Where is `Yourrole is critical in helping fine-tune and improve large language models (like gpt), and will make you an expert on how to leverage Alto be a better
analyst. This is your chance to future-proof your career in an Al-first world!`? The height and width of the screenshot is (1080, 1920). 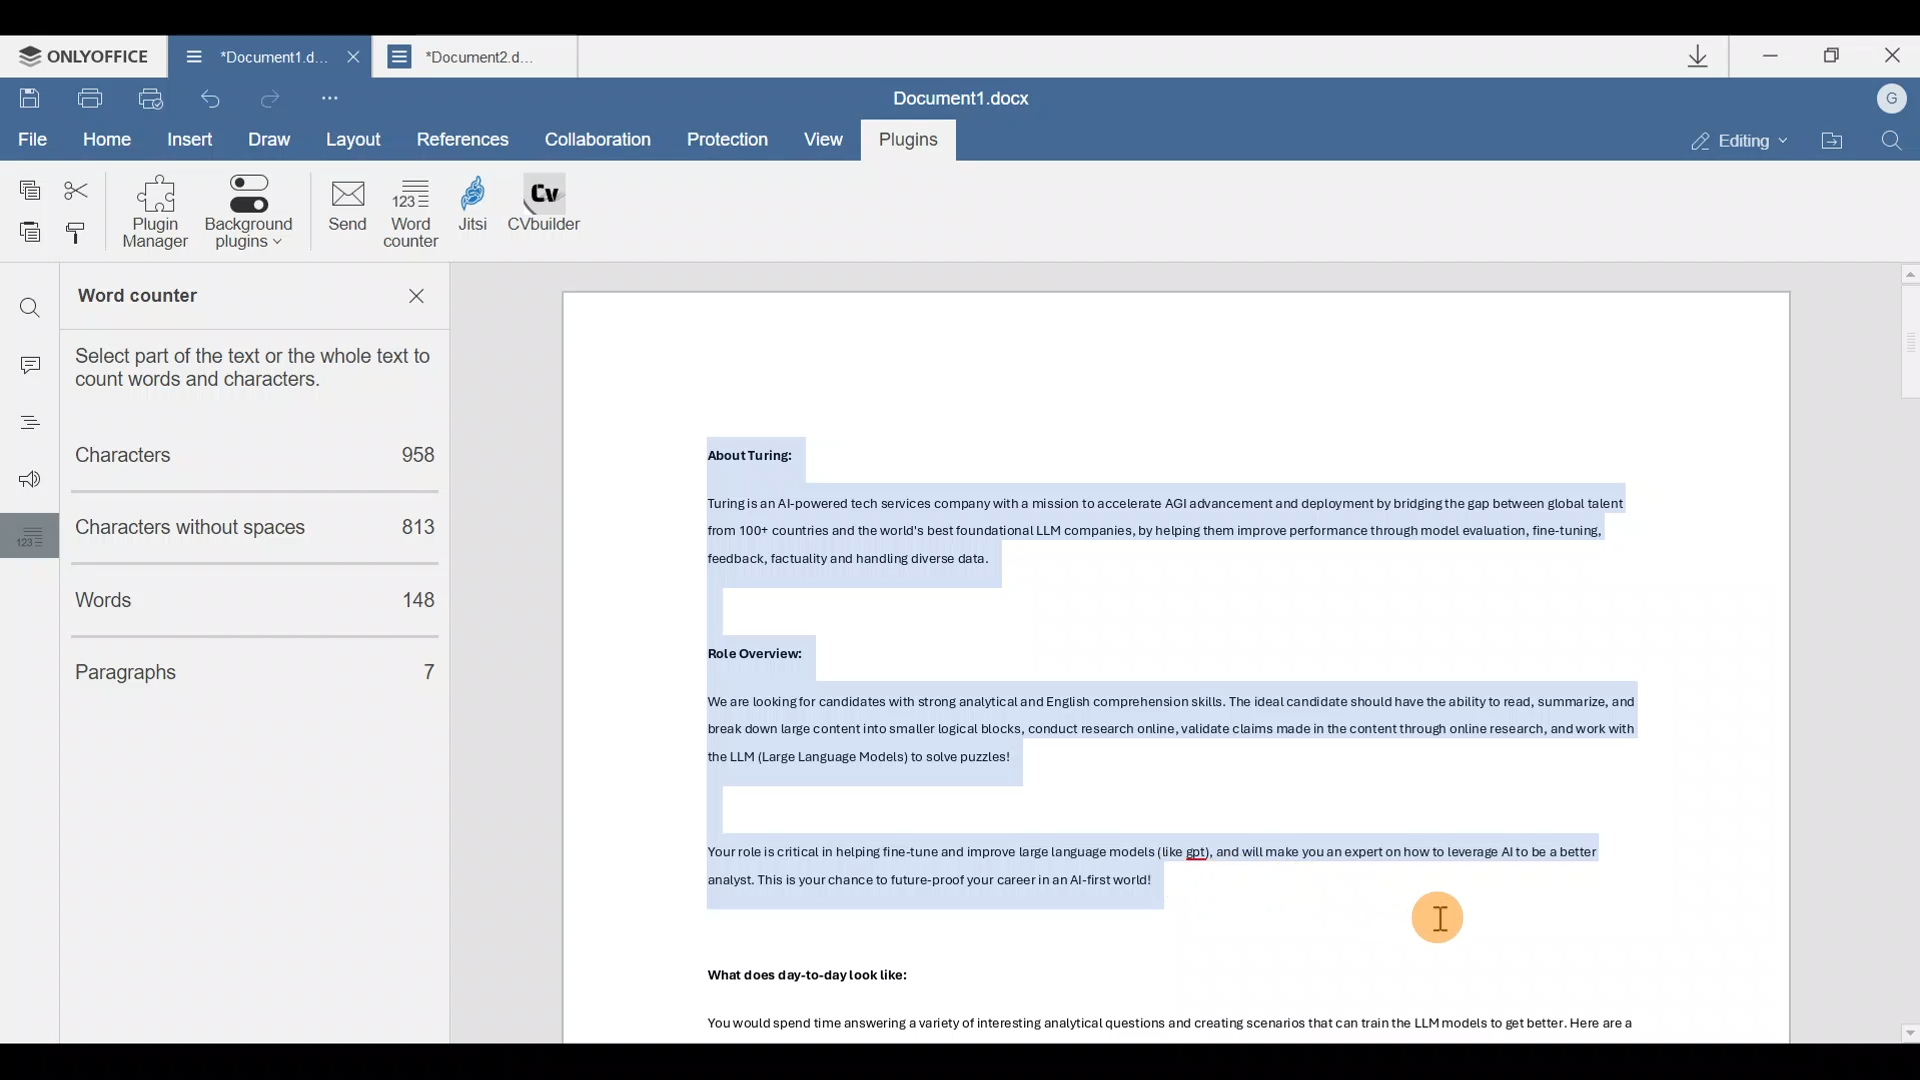
Yourrole is critical in helping fine-tune and improve large language models (like gpt), and will make you an expert on how to leverage Alto be a better
analyst. This is your chance to future-proof your career in an Al-first world! is located at coordinates (1206, 869).